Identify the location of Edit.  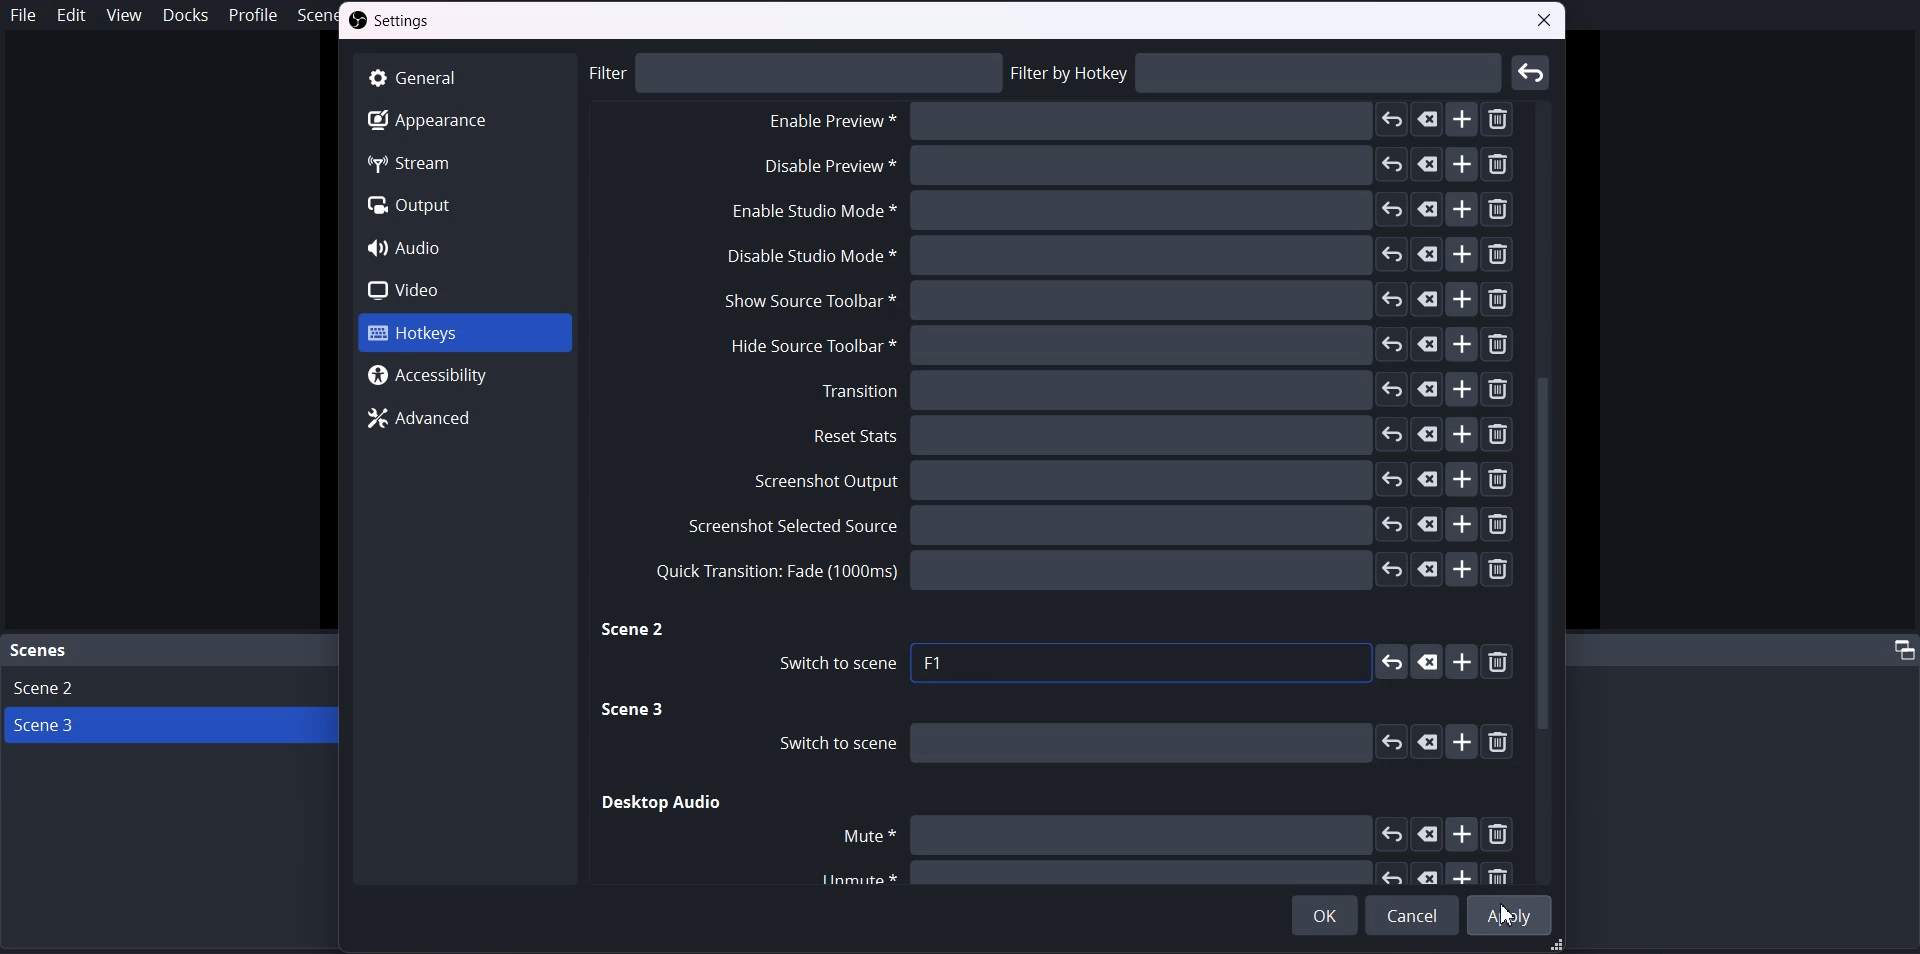
(71, 15).